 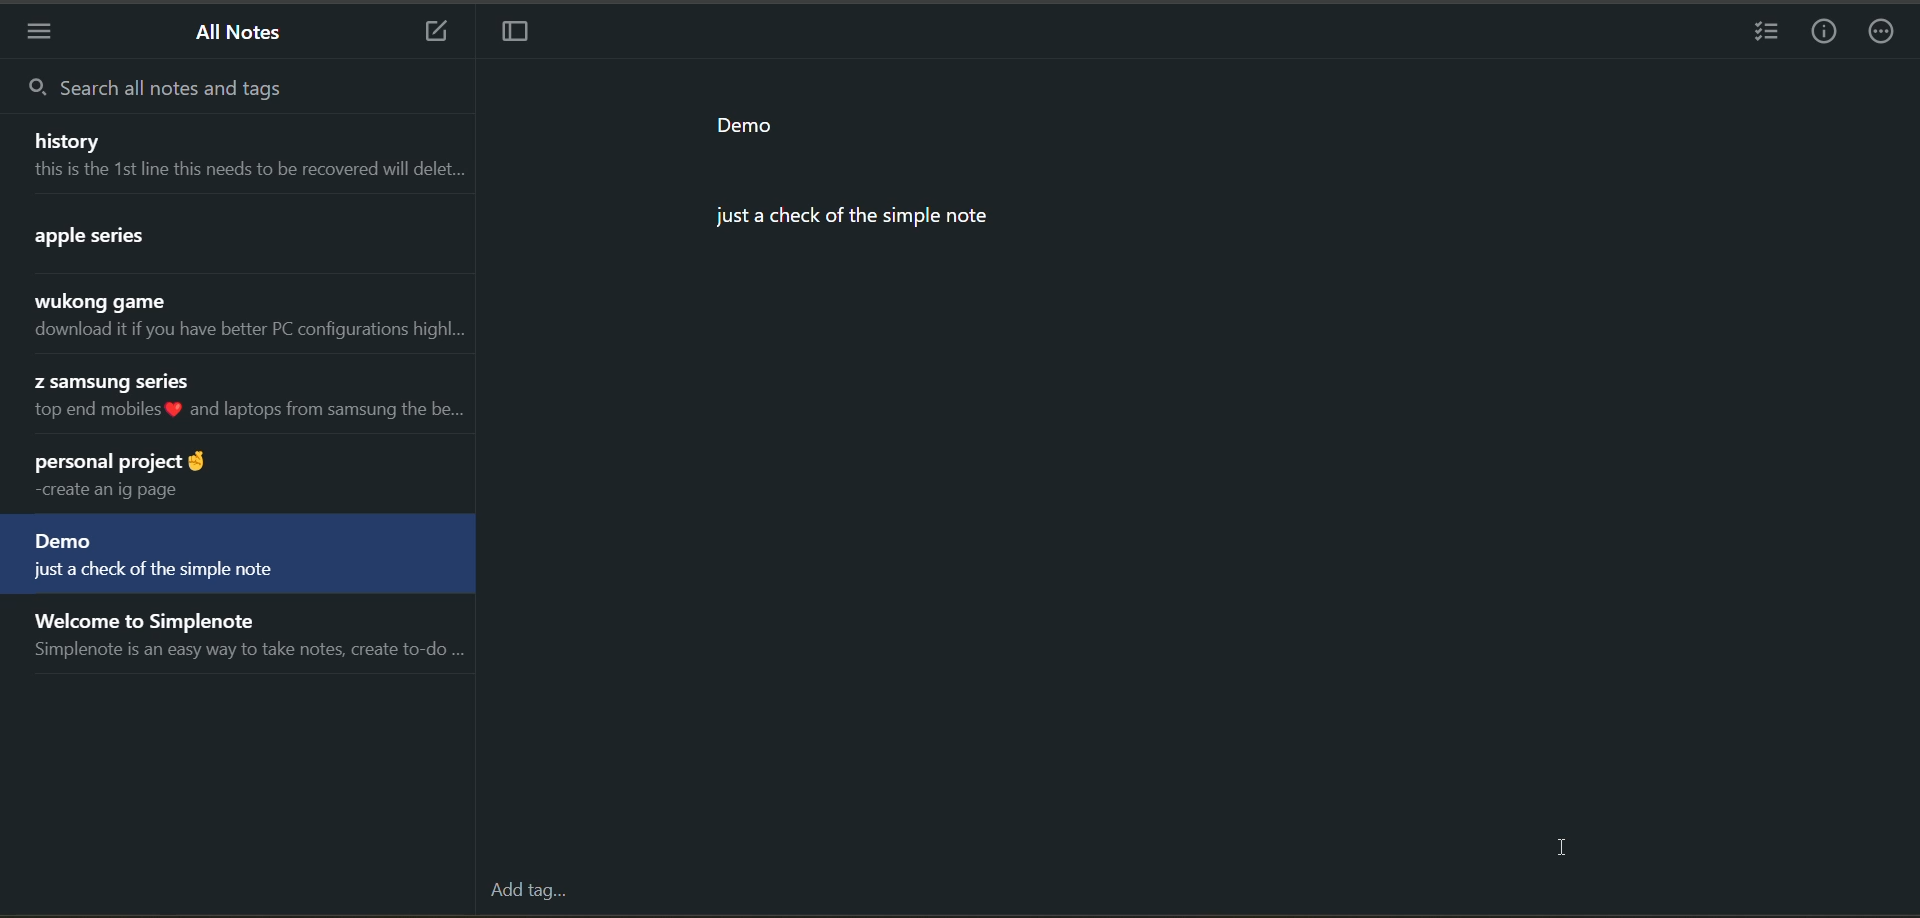 What do you see at coordinates (879, 180) in the screenshot?
I see `data from current note` at bounding box center [879, 180].